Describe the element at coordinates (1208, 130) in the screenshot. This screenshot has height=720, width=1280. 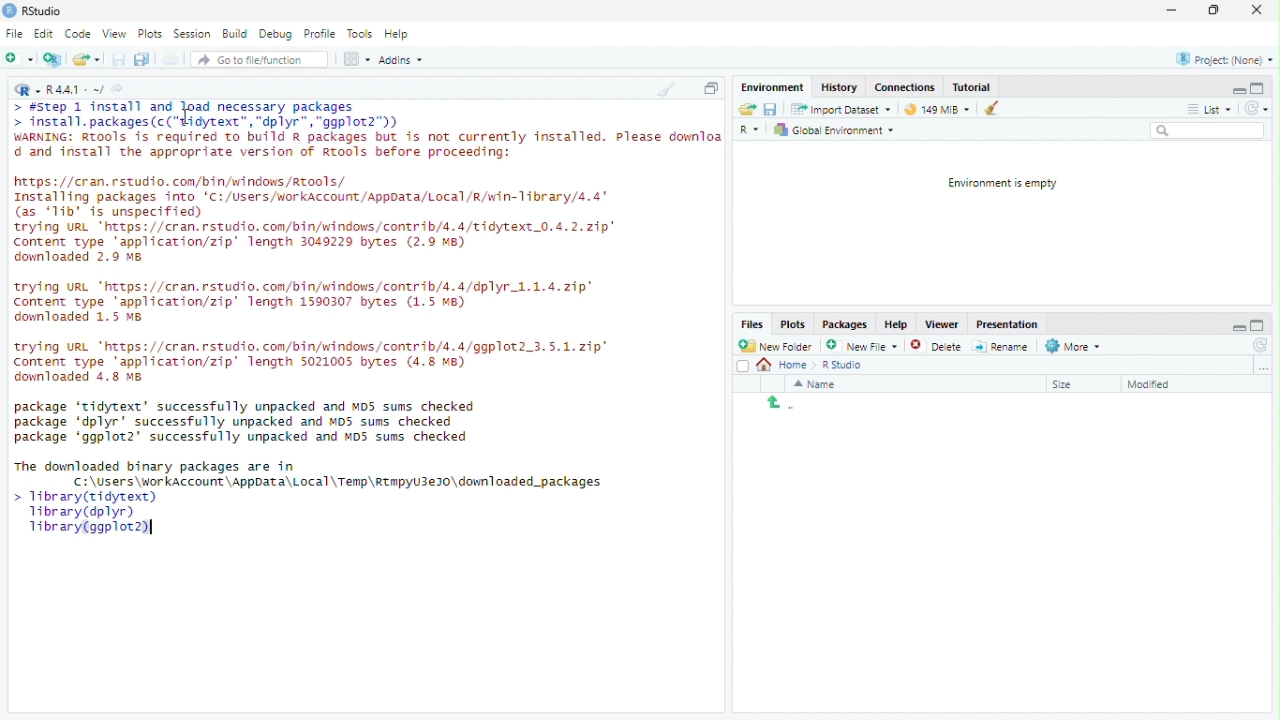
I see `Search` at that location.